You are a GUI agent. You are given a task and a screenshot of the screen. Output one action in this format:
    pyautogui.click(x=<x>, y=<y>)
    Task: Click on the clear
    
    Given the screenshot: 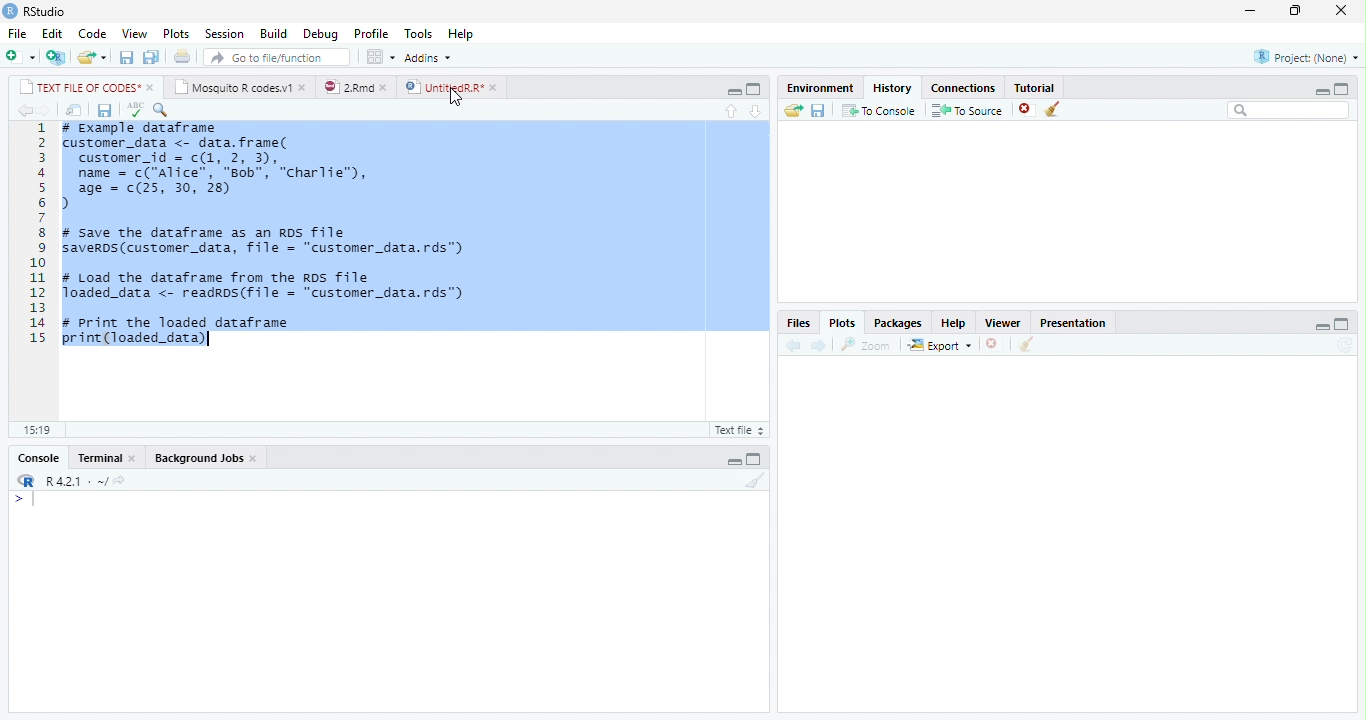 What is the action you would take?
    pyautogui.click(x=756, y=480)
    